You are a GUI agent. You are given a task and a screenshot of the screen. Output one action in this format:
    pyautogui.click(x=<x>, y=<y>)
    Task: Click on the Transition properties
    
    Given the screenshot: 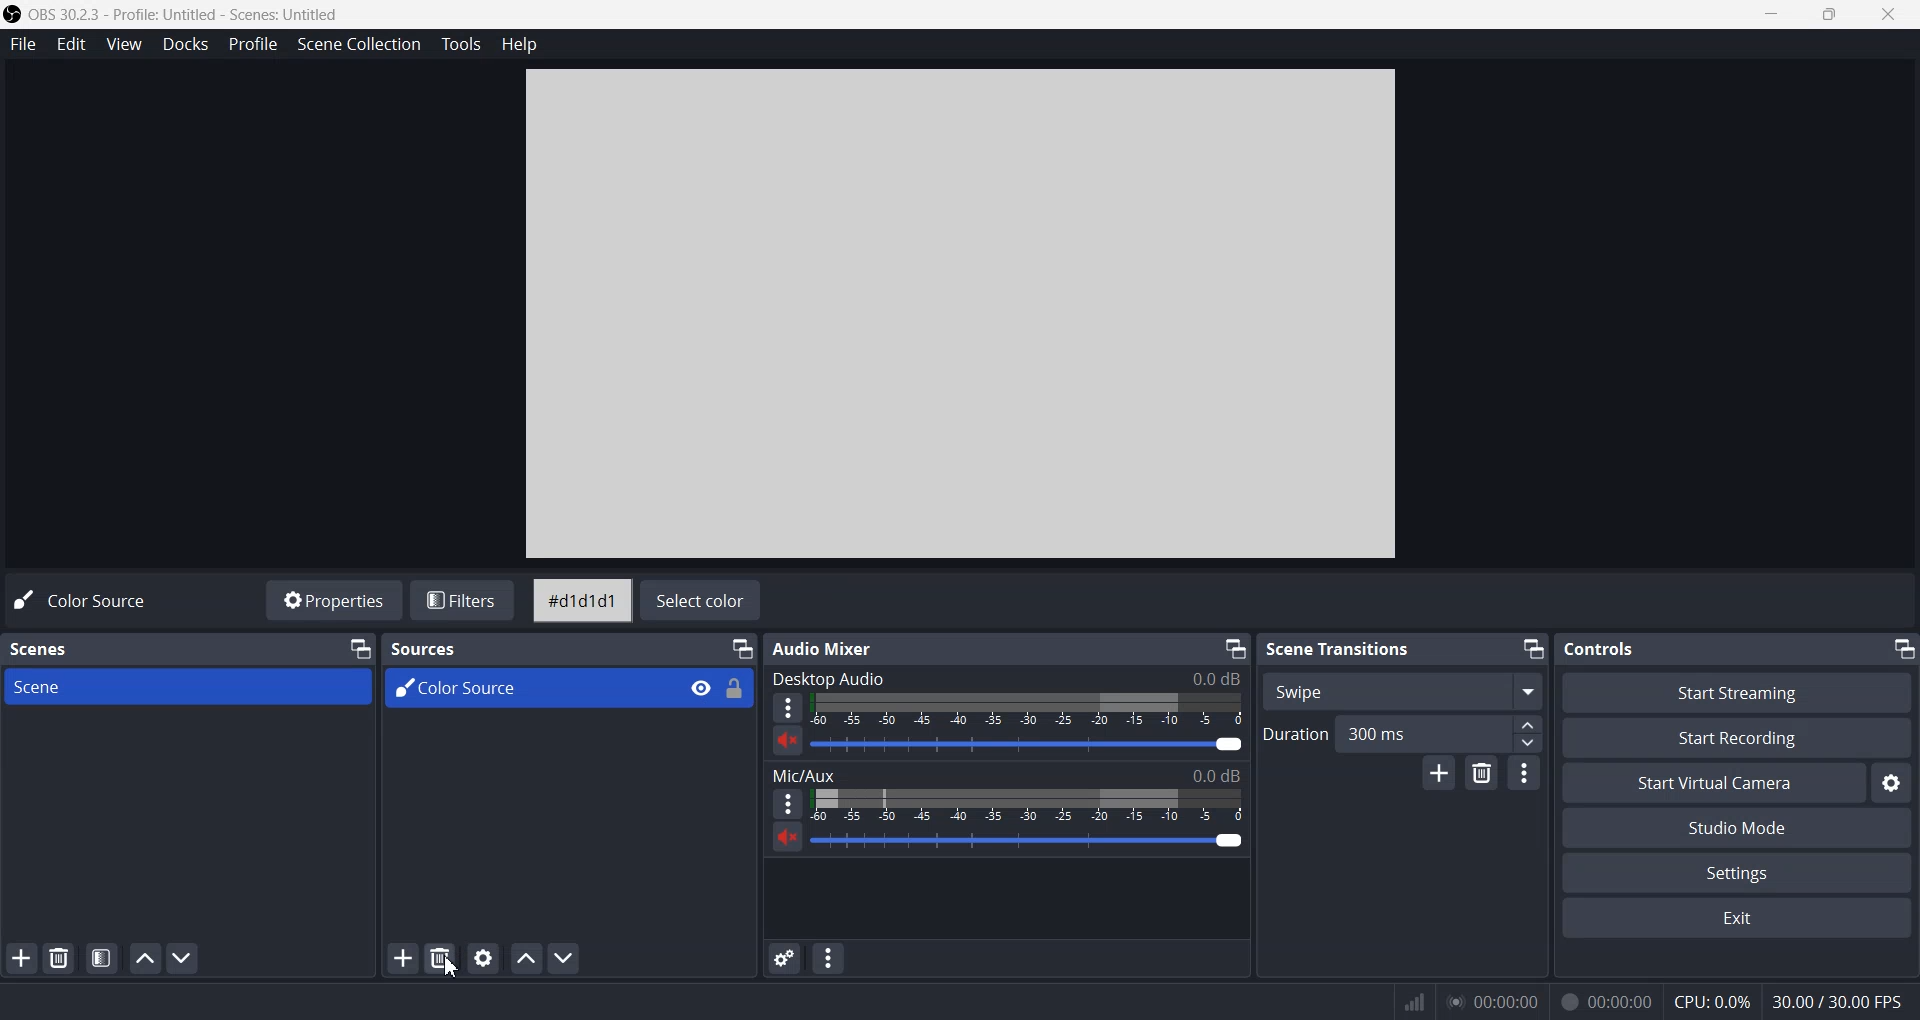 What is the action you would take?
    pyautogui.click(x=1526, y=772)
    